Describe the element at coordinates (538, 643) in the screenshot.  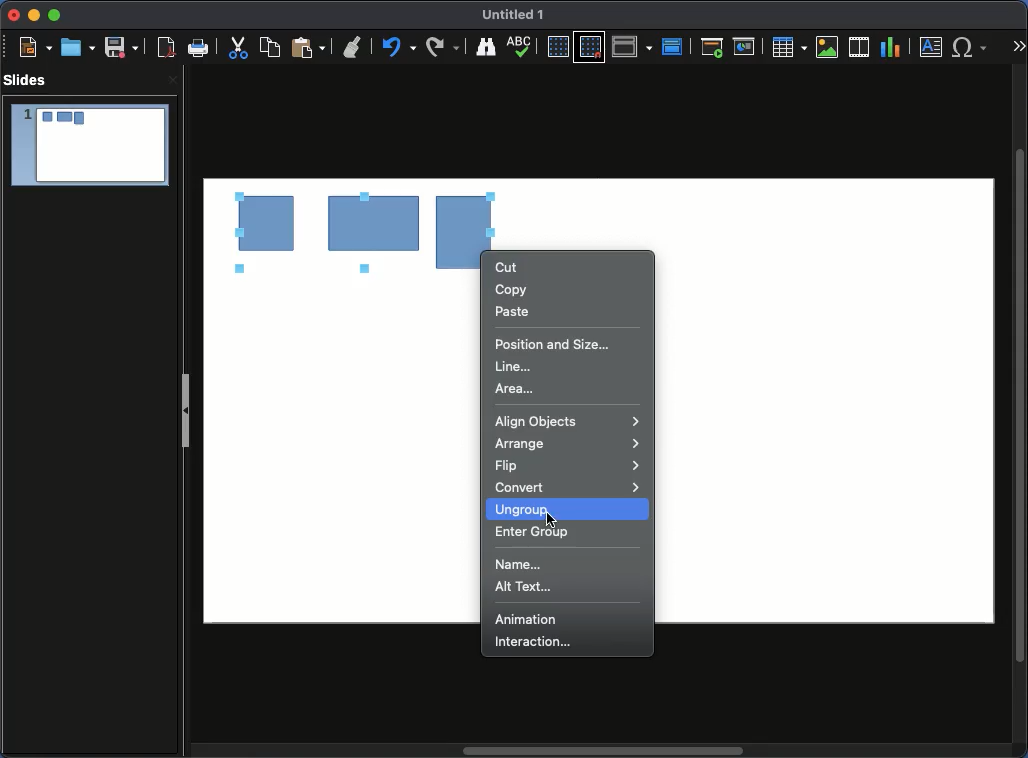
I see `Interaction` at that location.